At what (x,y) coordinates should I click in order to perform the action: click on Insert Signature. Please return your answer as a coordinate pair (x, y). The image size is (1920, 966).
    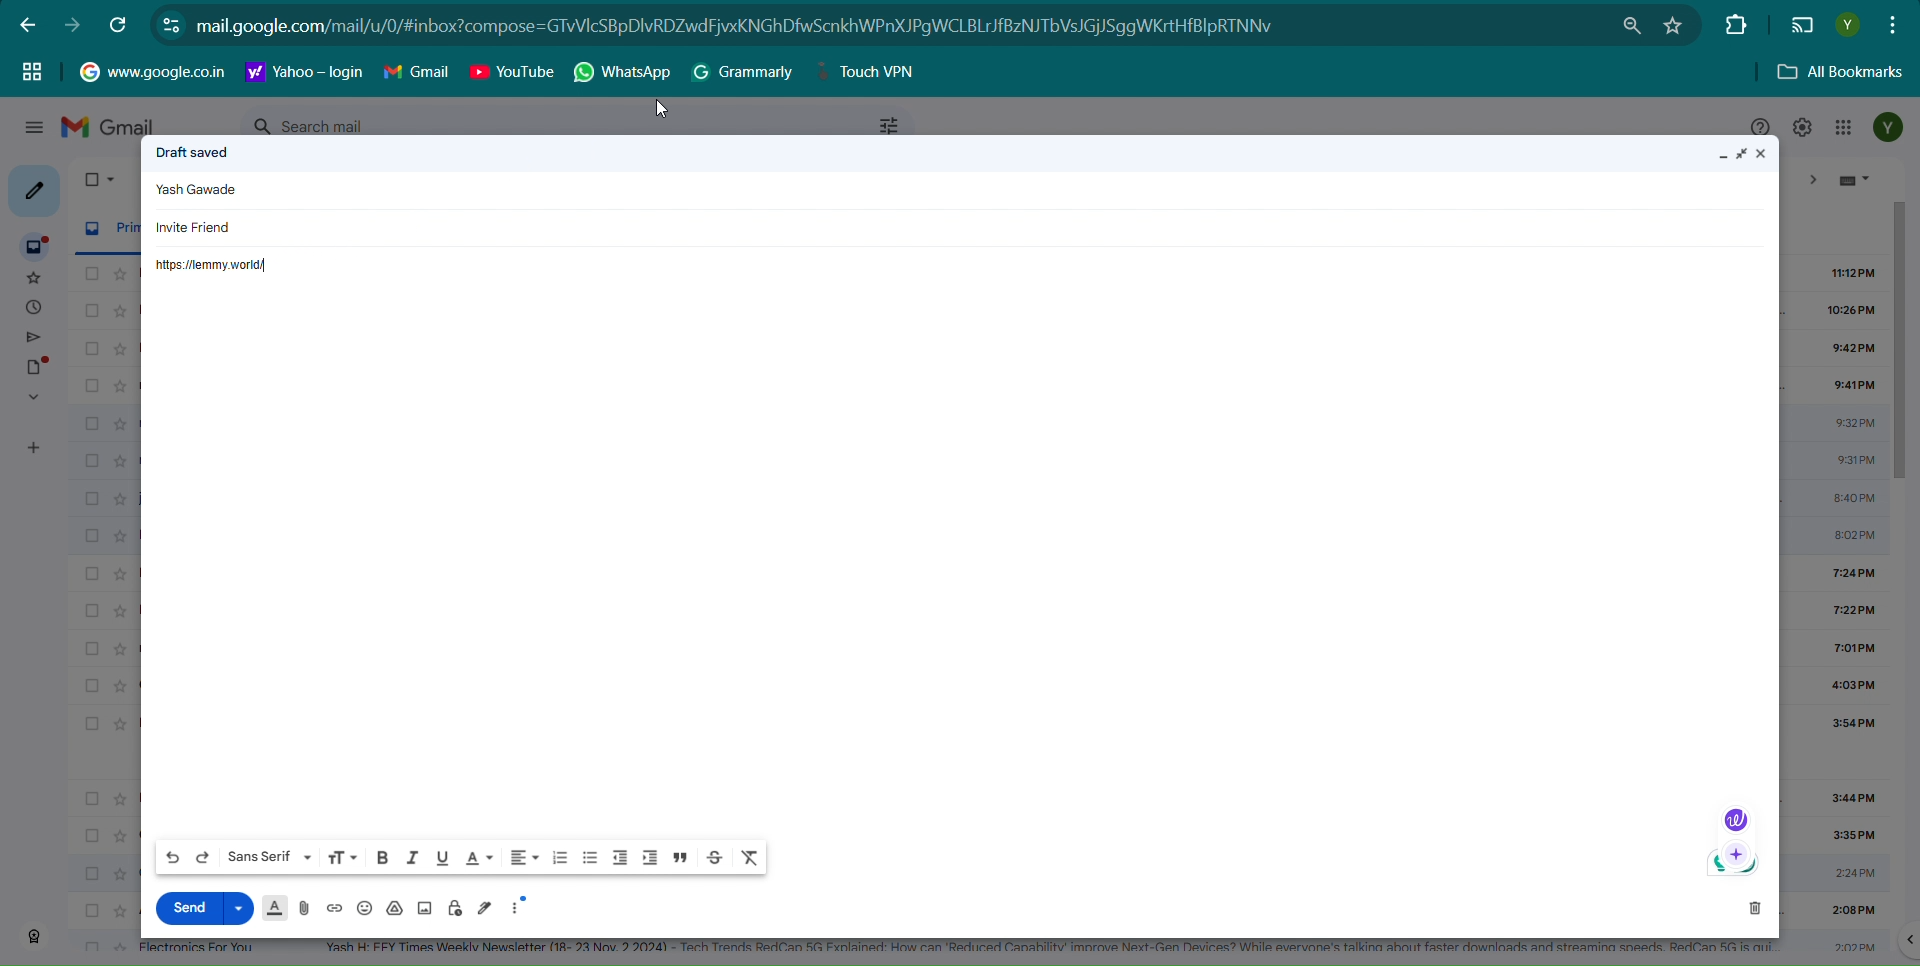
    Looking at the image, I should click on (486, 907).